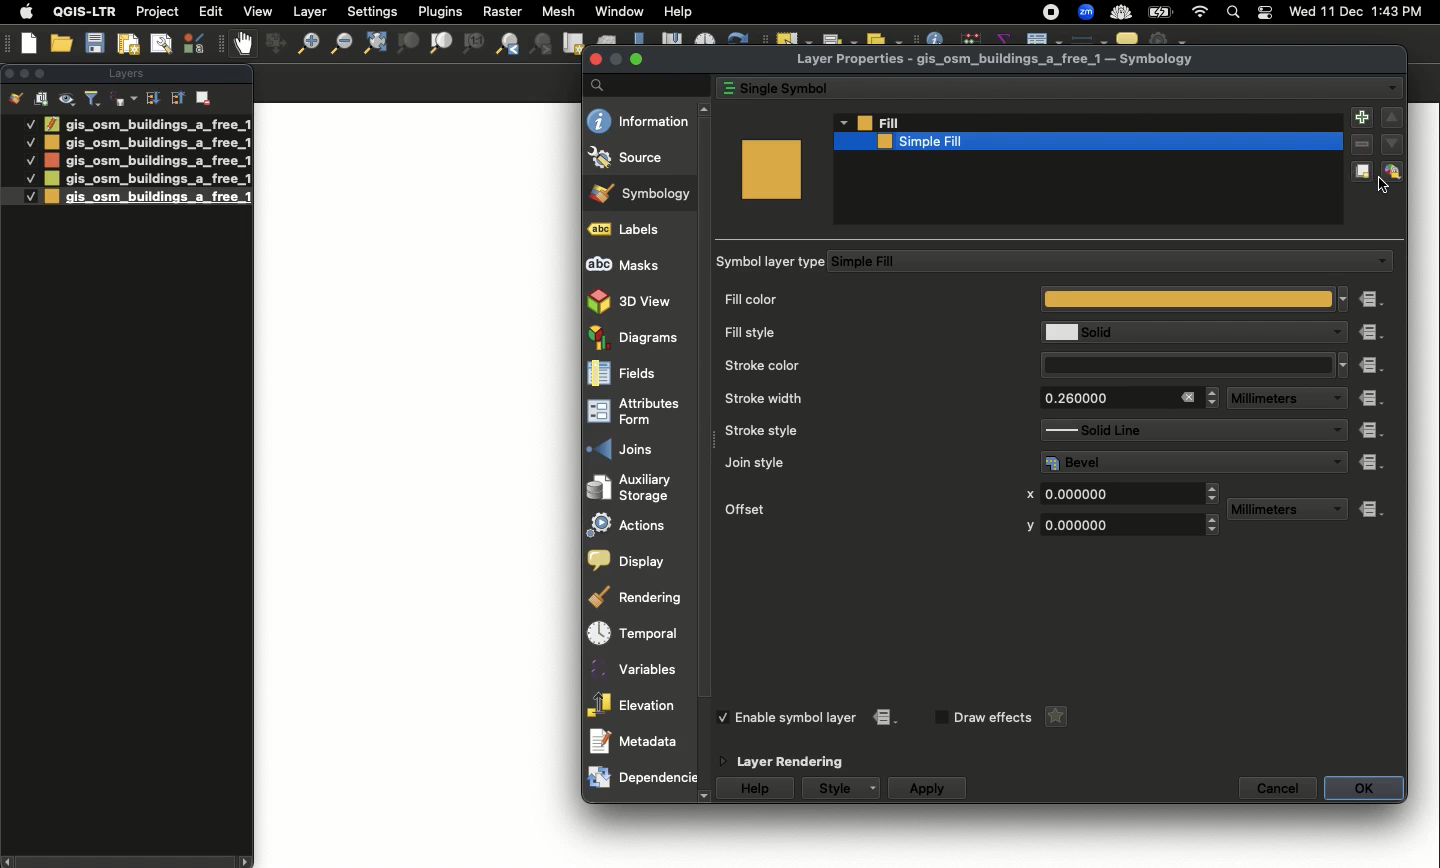  What do you see at coordinates (727, 717) in the screenshot?
I see `checked` at bounding box center [727, 717].